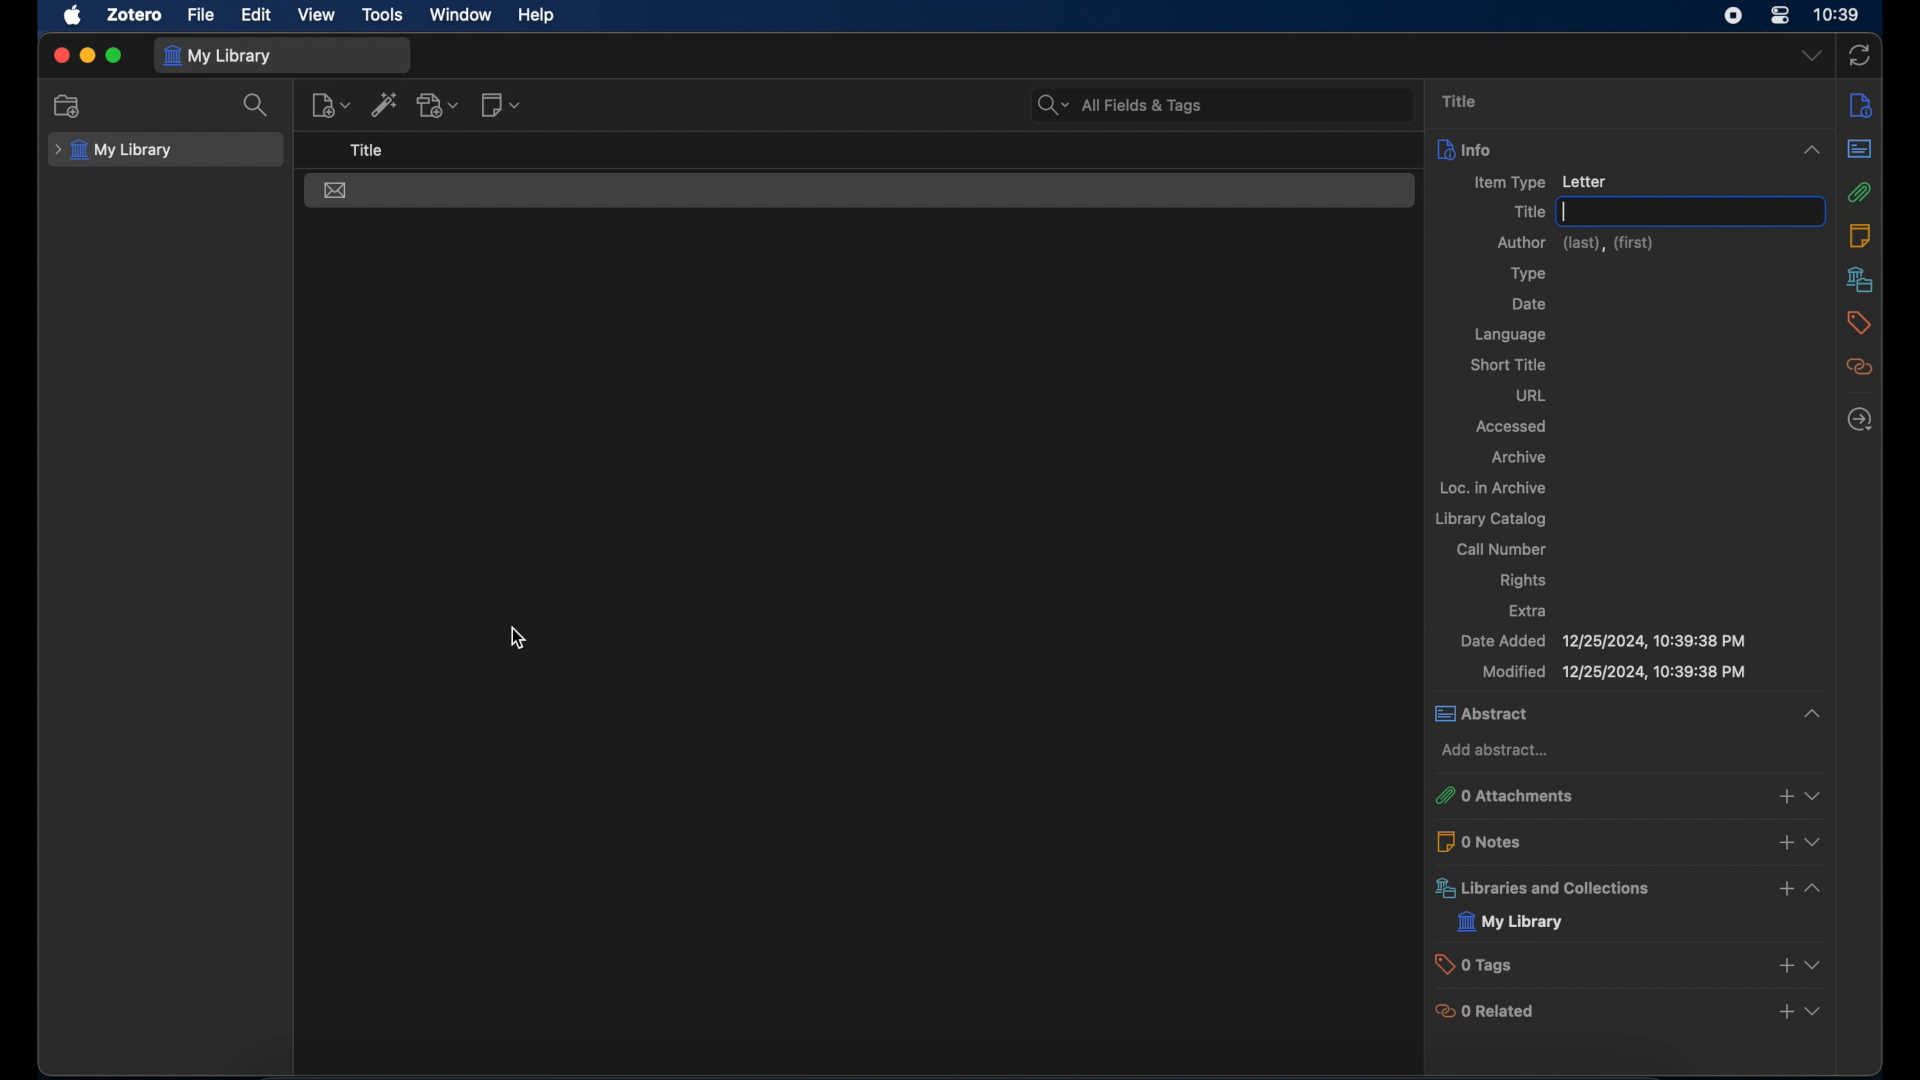  What do you see at coordinates (1487, 718) in the screenshot?
I see `abstract` at bounding box center [1487, 718].